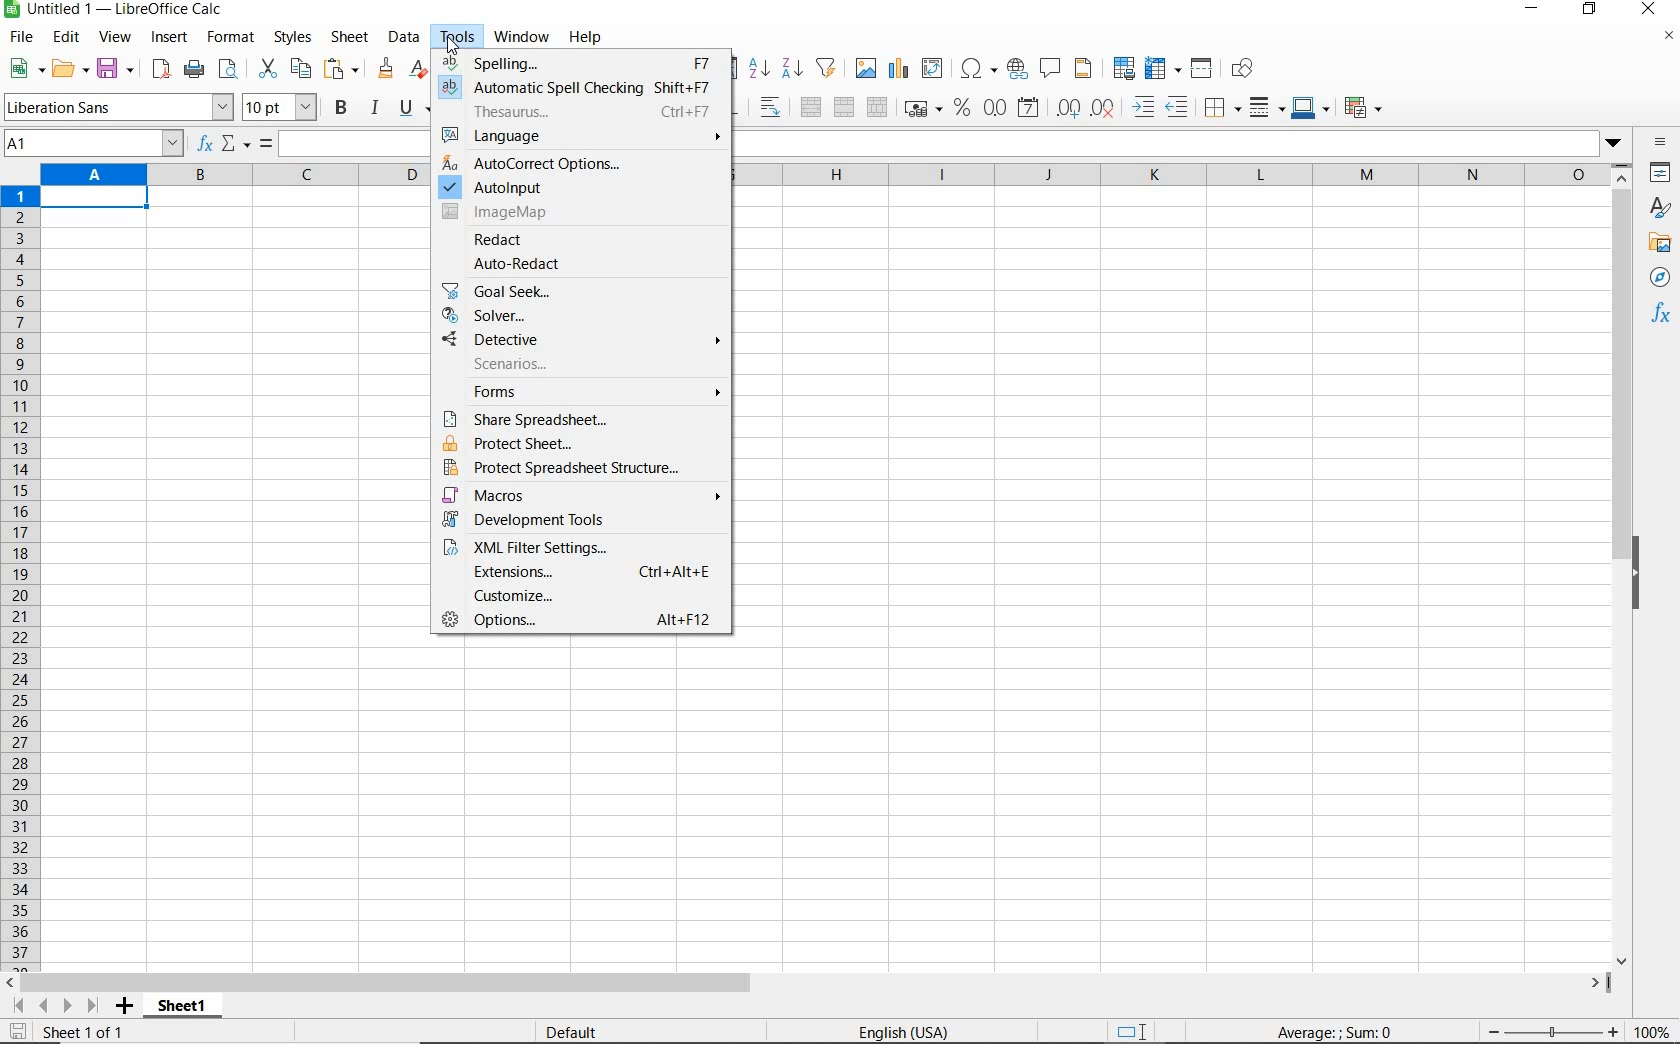 This screenshot has height=1044, width=1680. I want to click on redact, so click(507, 239).